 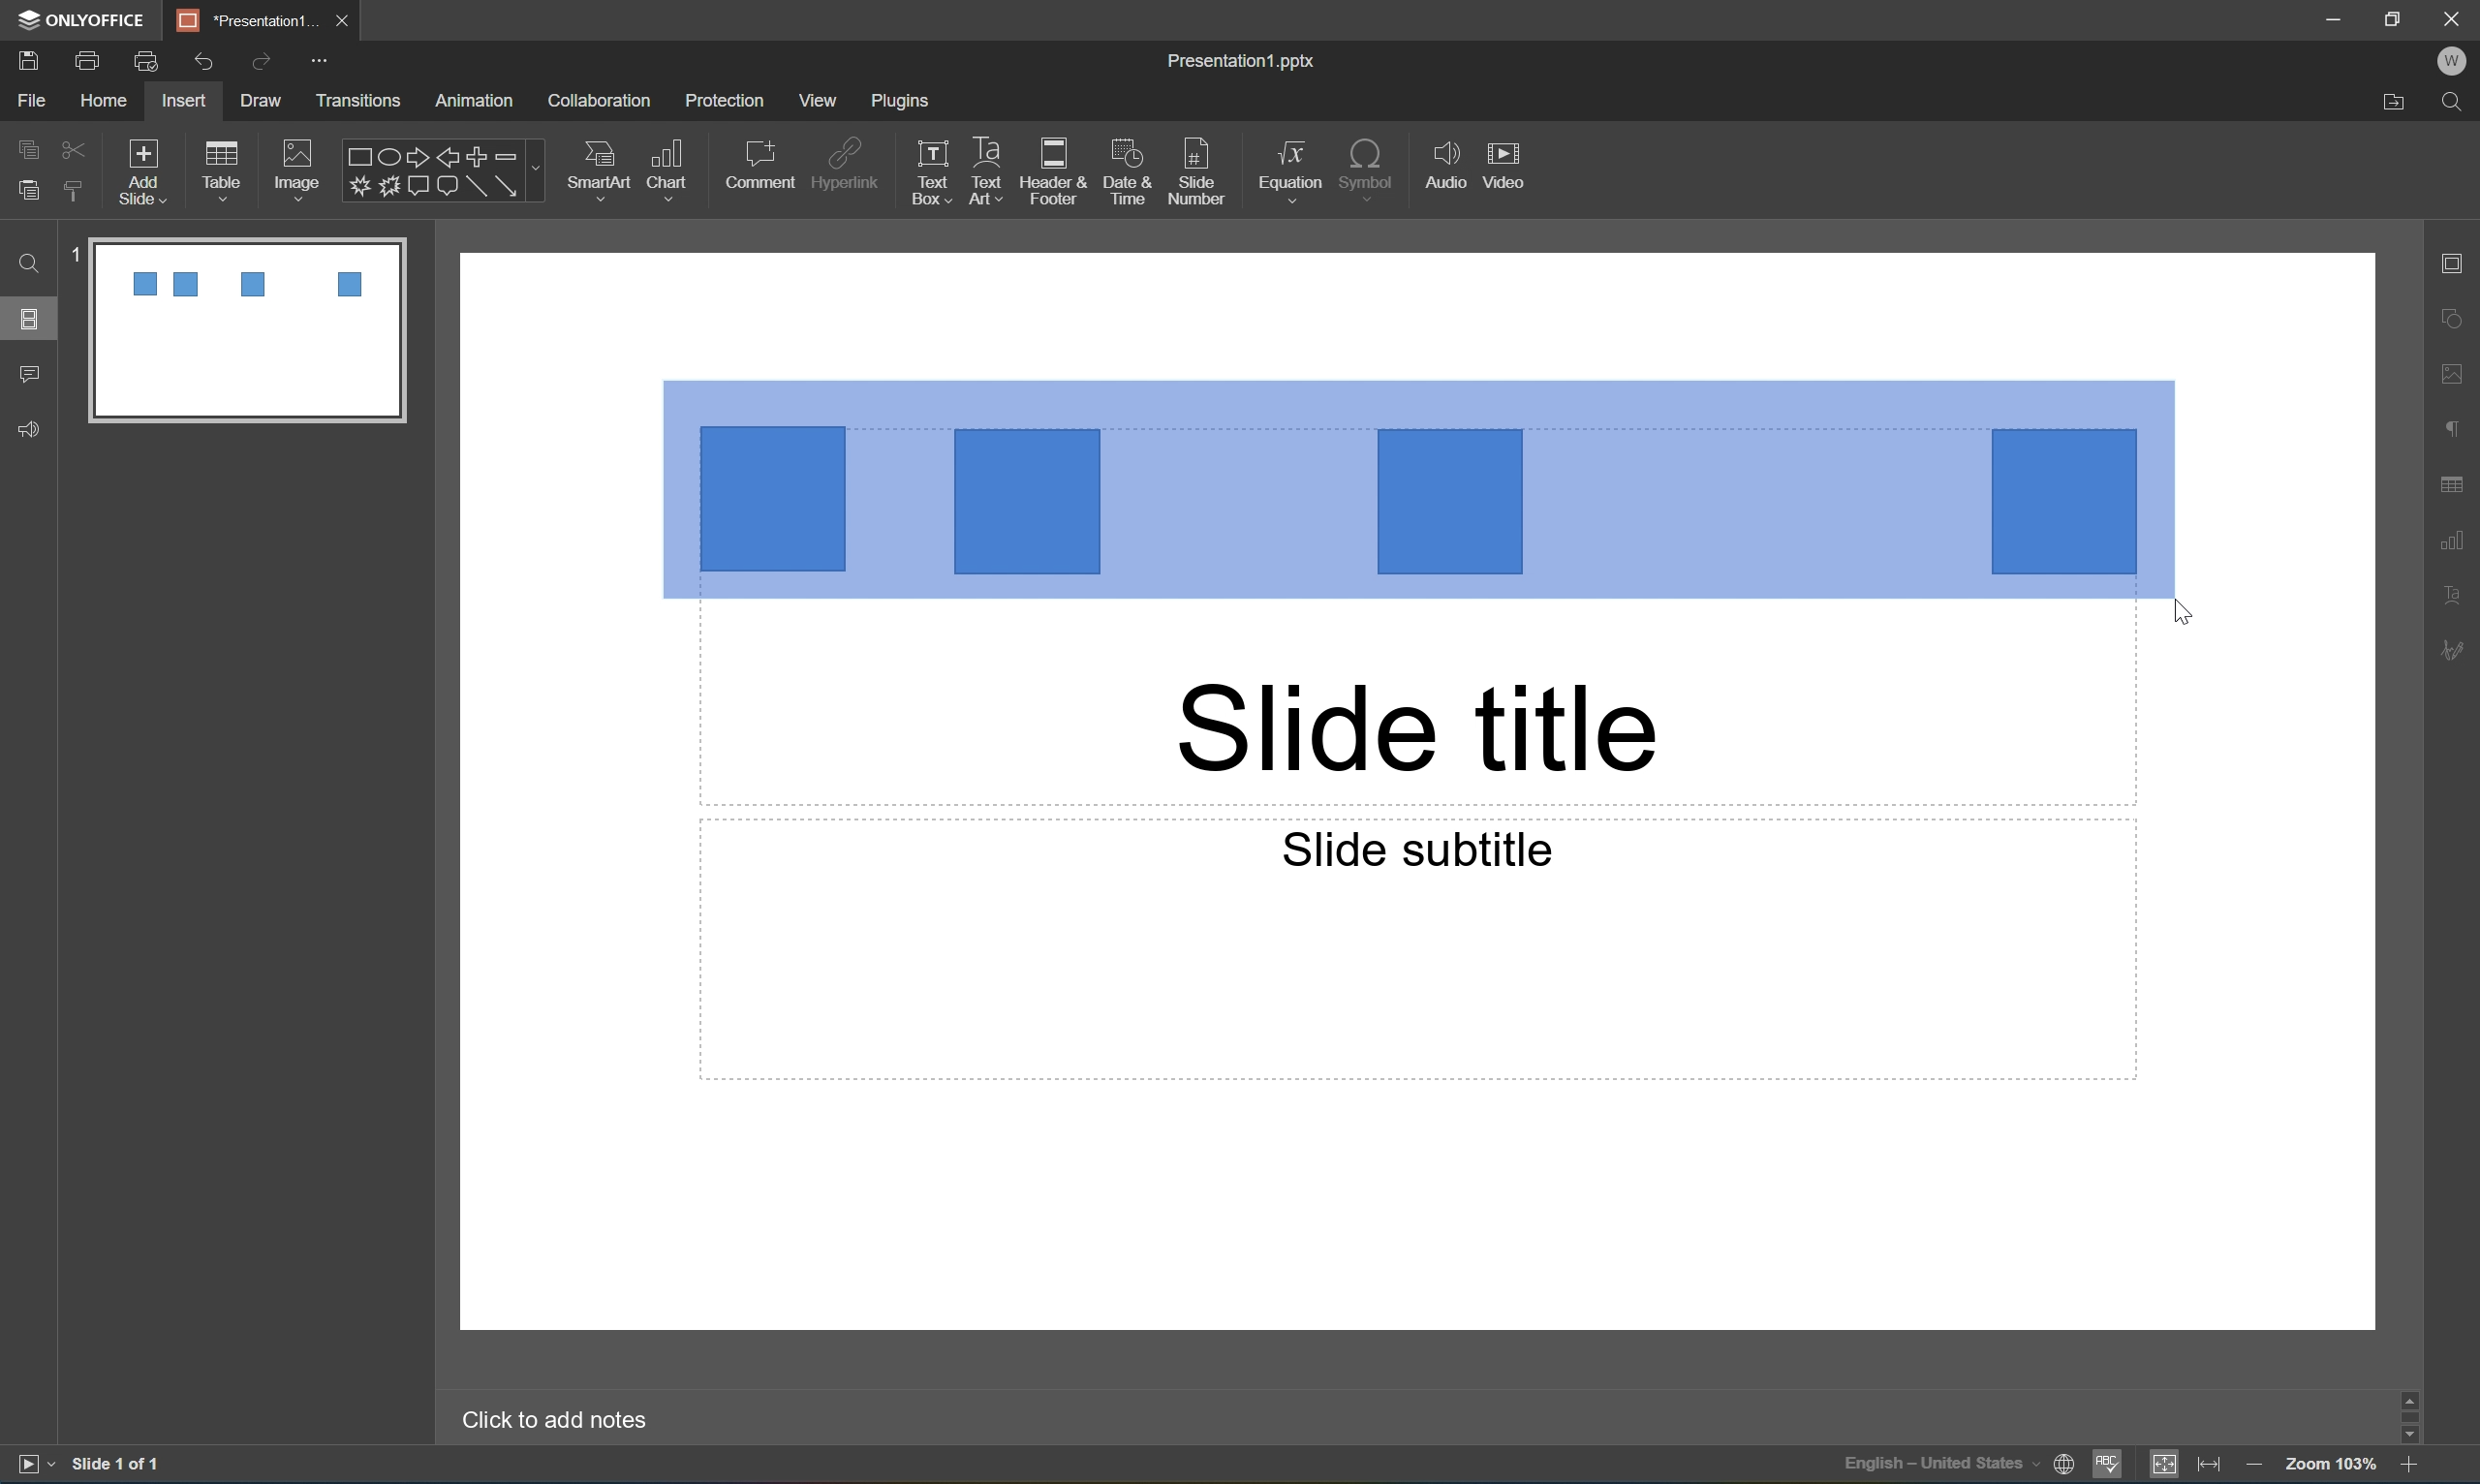 I want to click on ONLYOFFICE, so click(x=84, y=18).